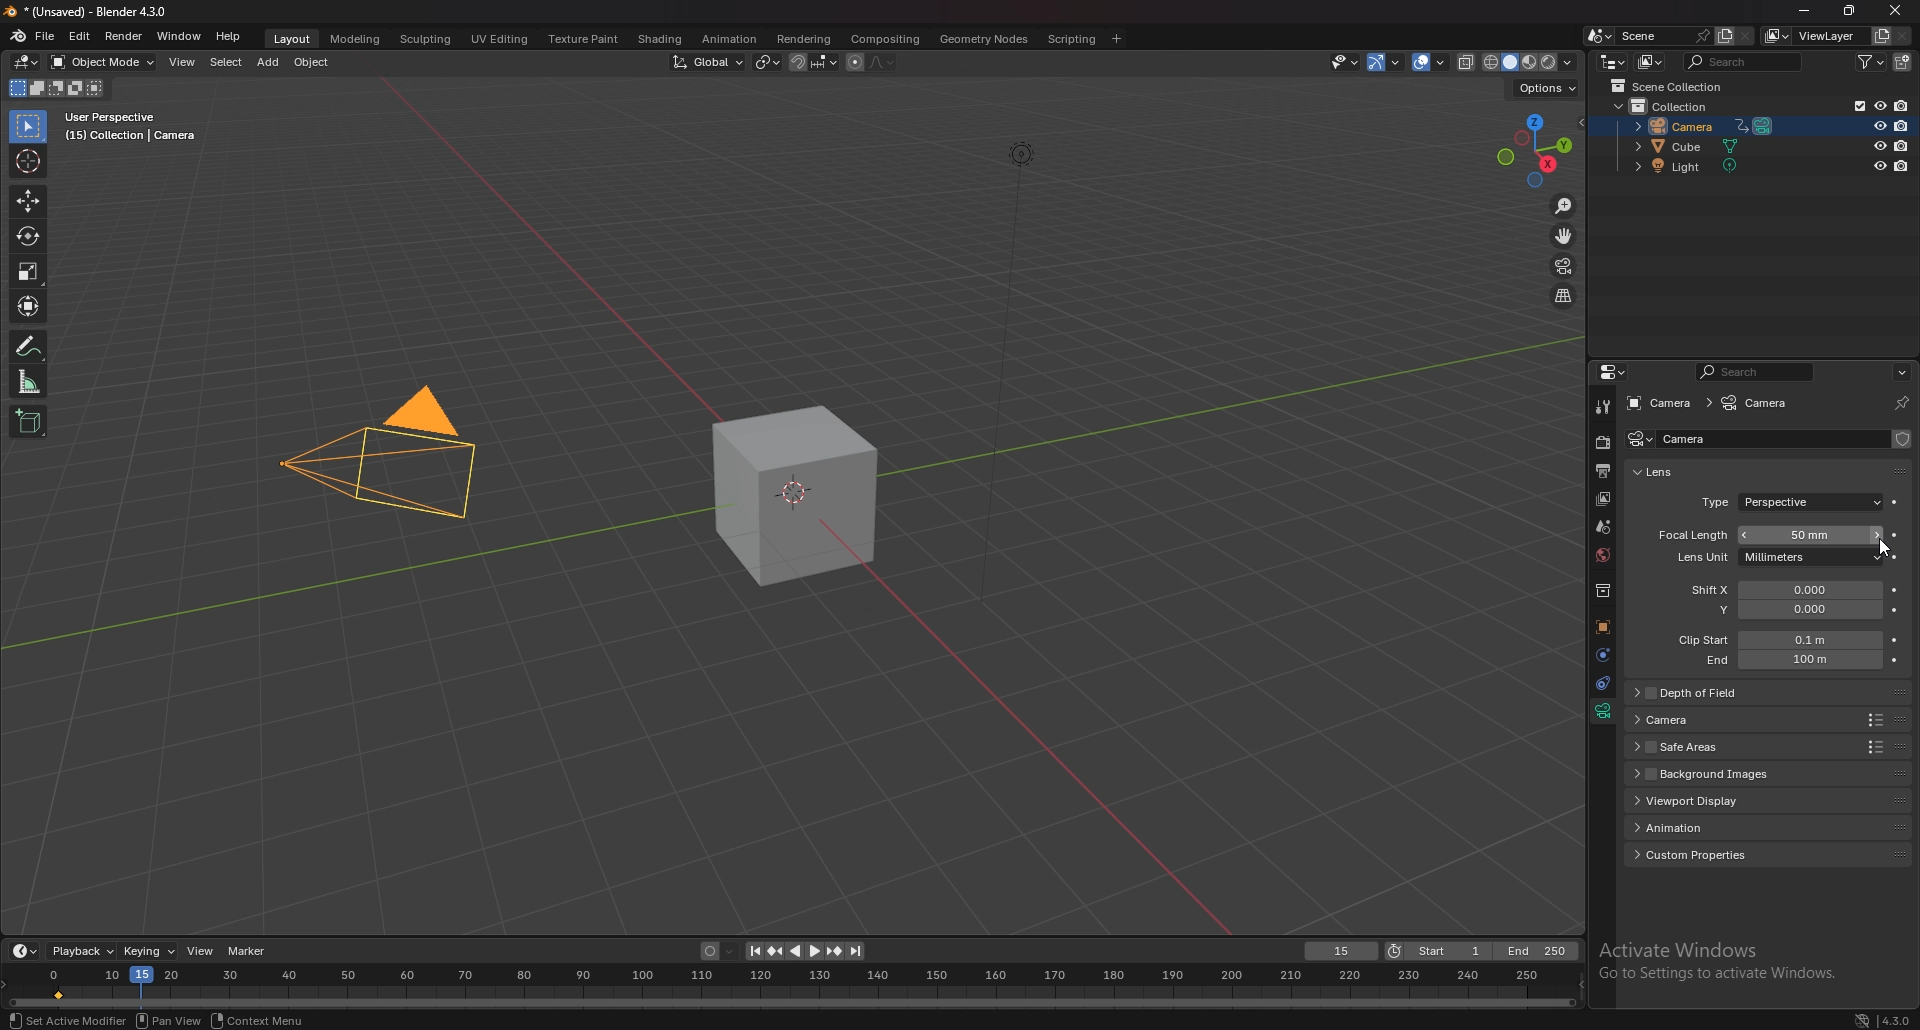  Describe the element at coordinates (1605, 527) in the screenshot. I see `scene` at that location.